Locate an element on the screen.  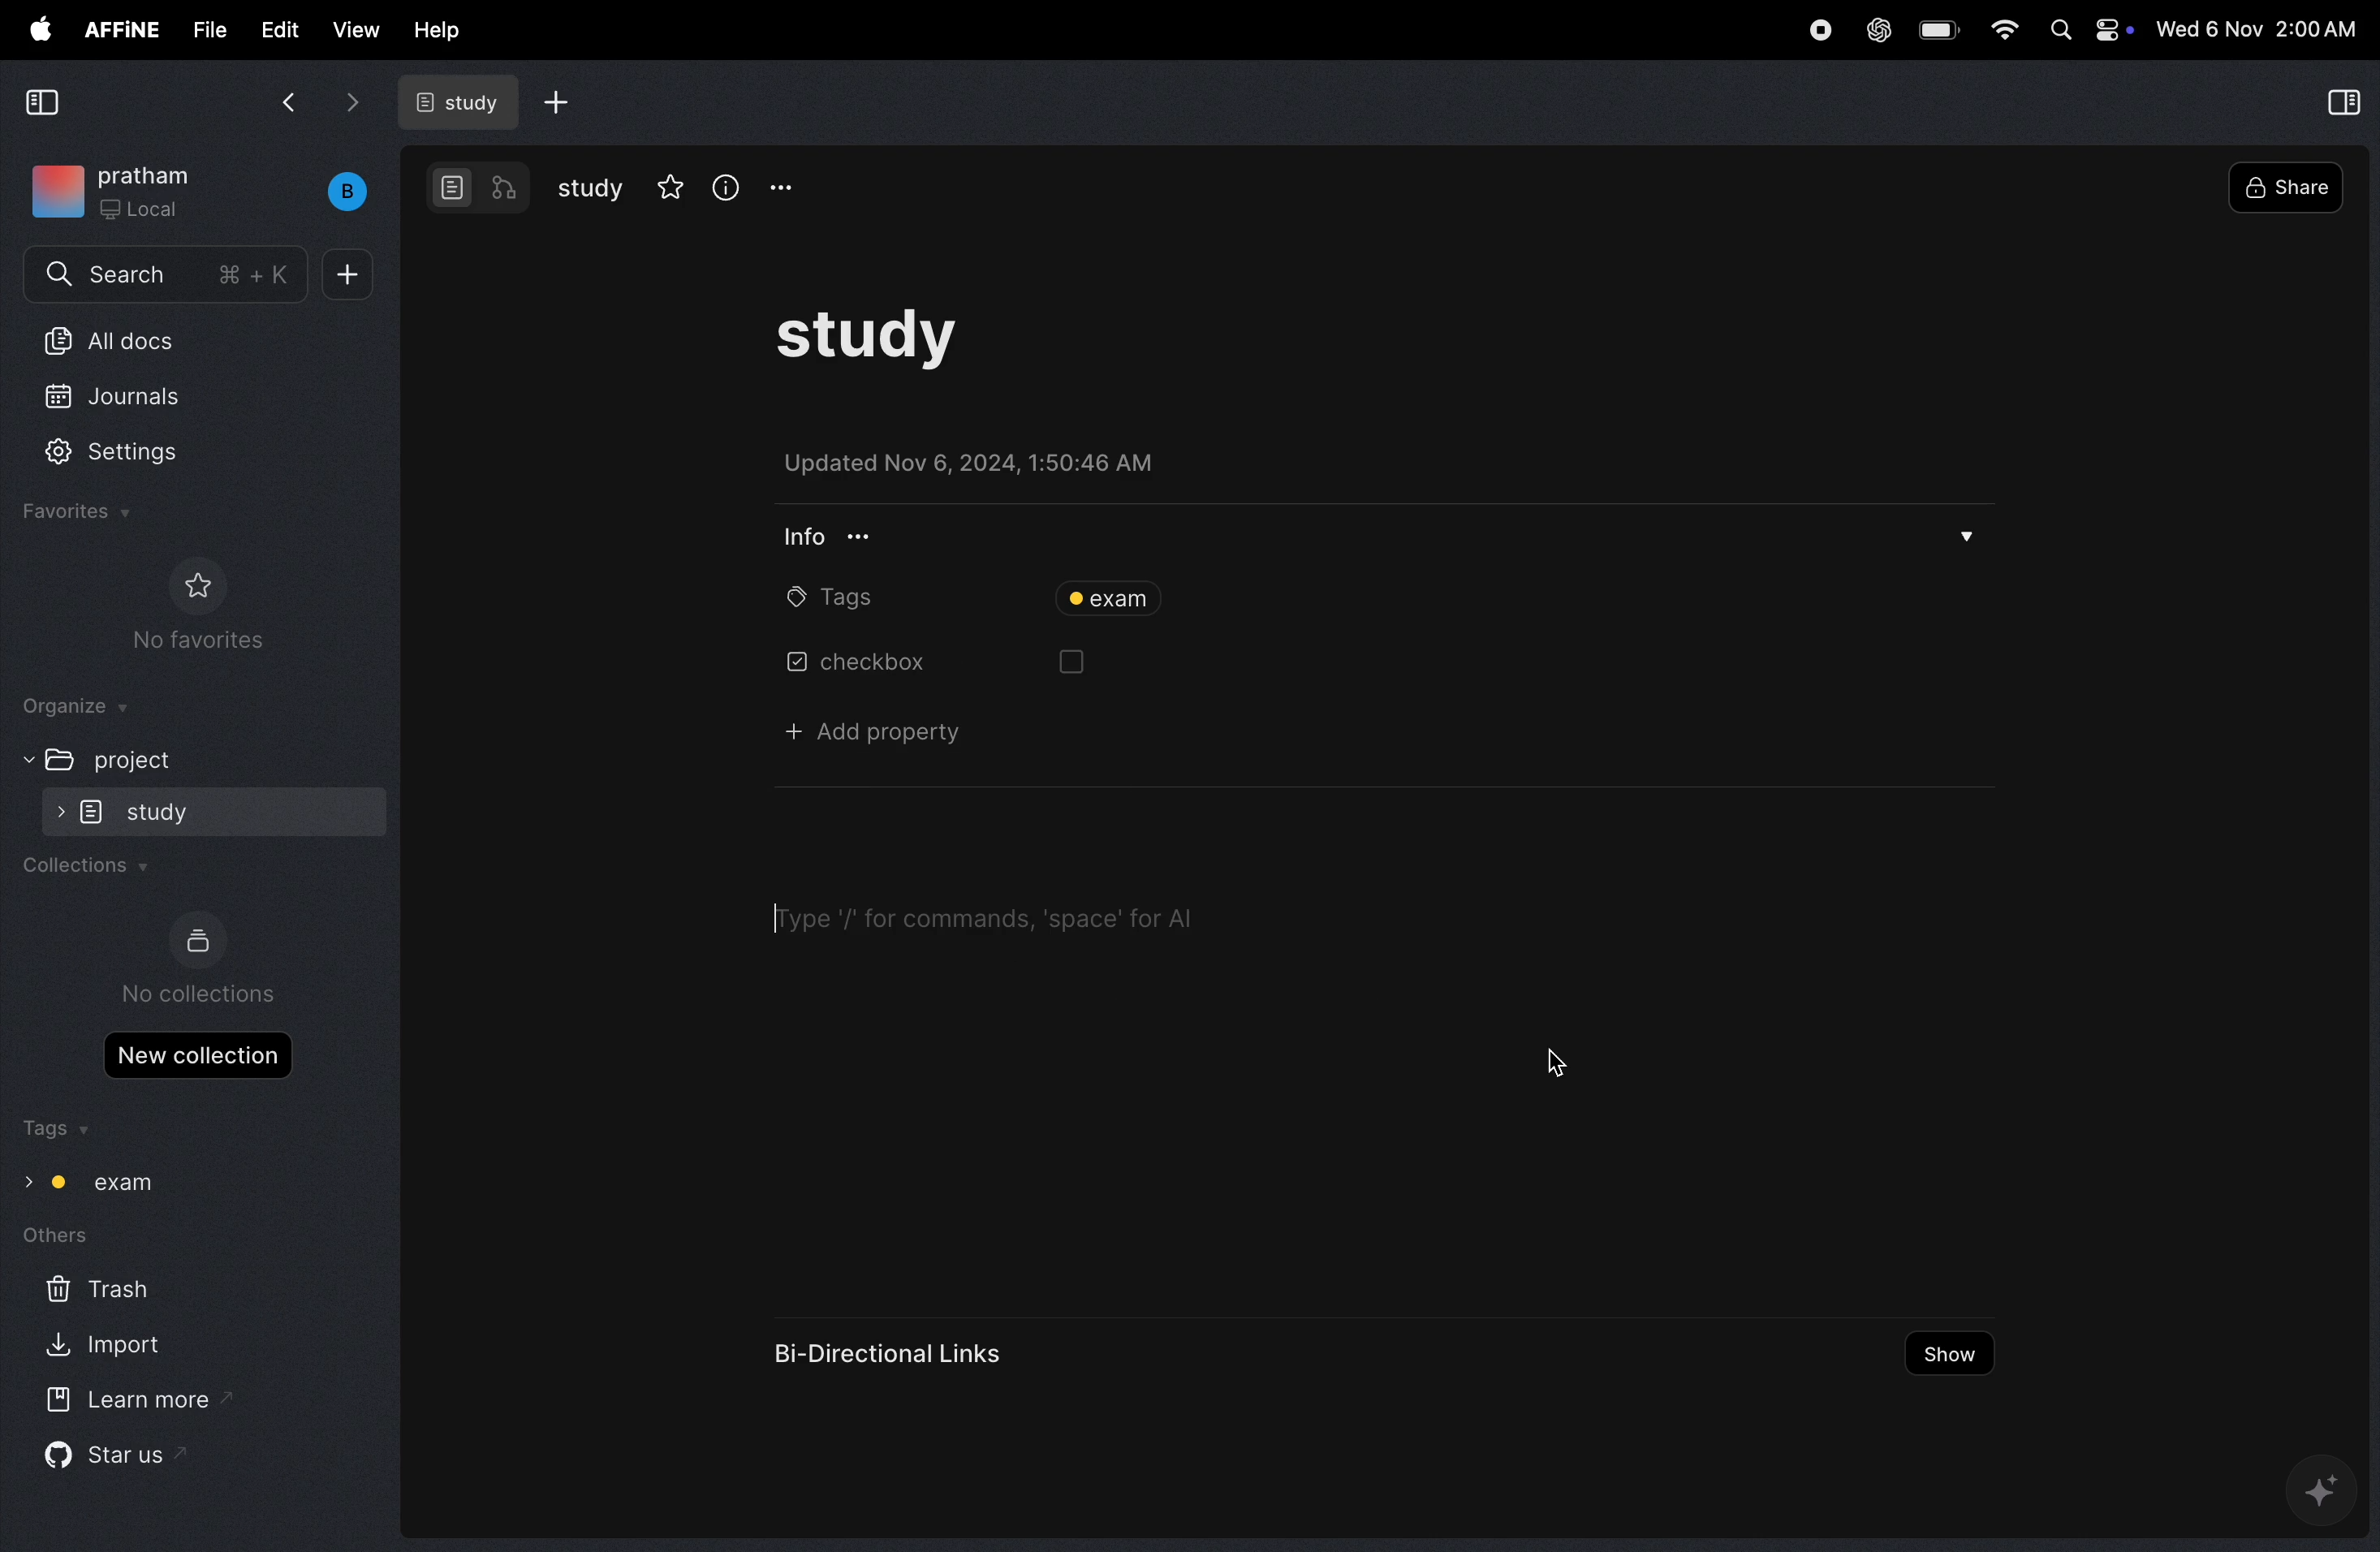
updated is located at coordinates (973, 459).